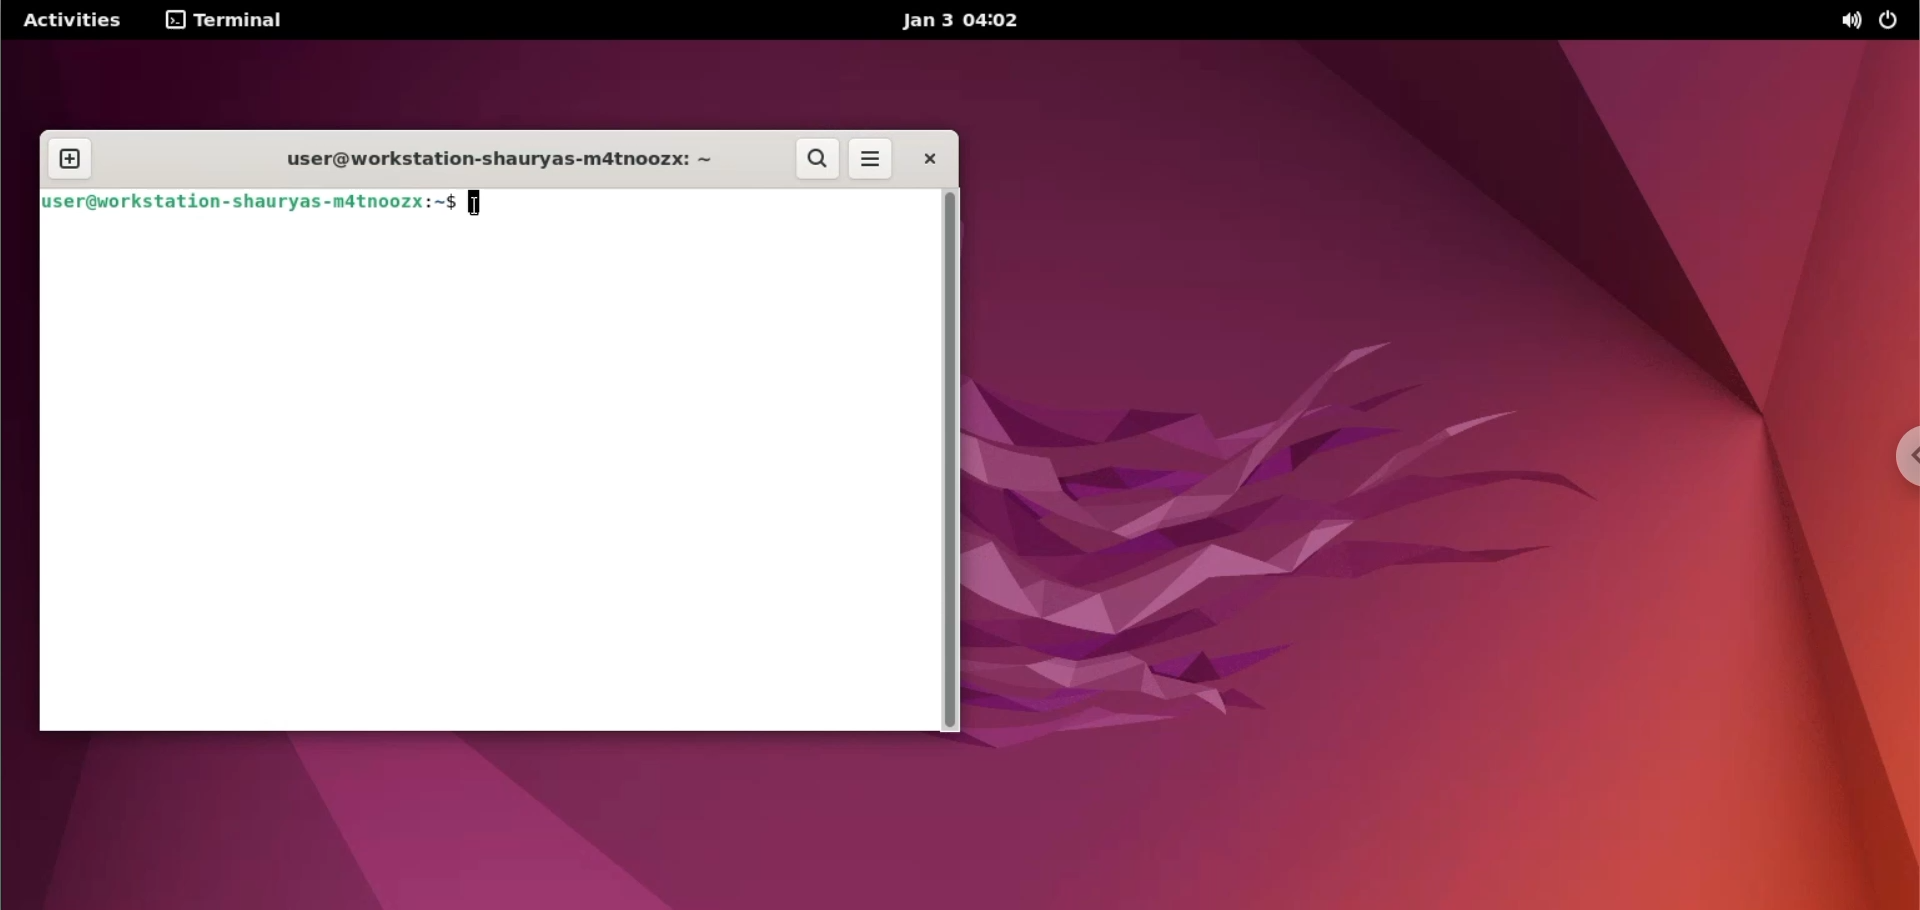 Image resolution: width=1920 pixels, height=910 pixels. Describe the element at coordinates (250, 199) in the screenshot. I see `user@workstation-shaurvas-m4tnoozx:~$` at that location.